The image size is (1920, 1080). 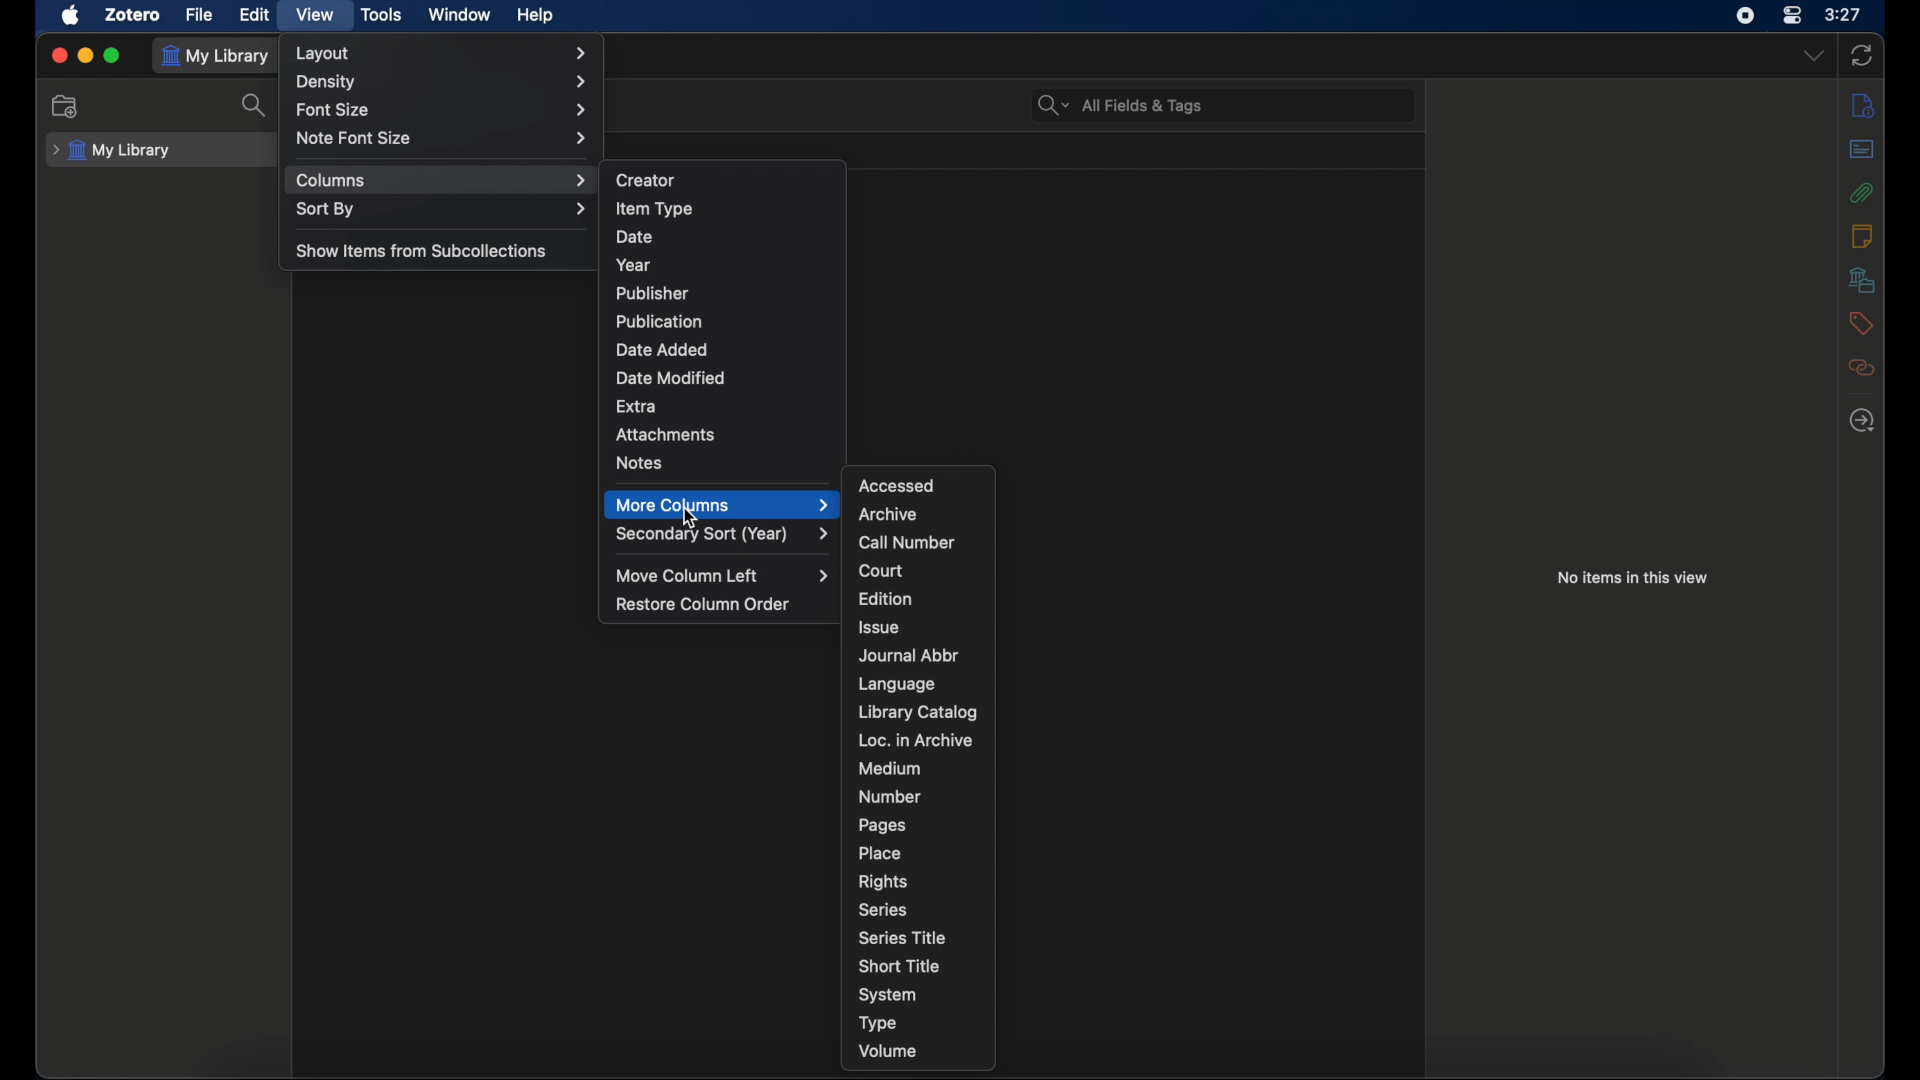 What do you see at coordinates (646, 180) in the screenshot?
I see `creator` at bounding box center [646, 180].